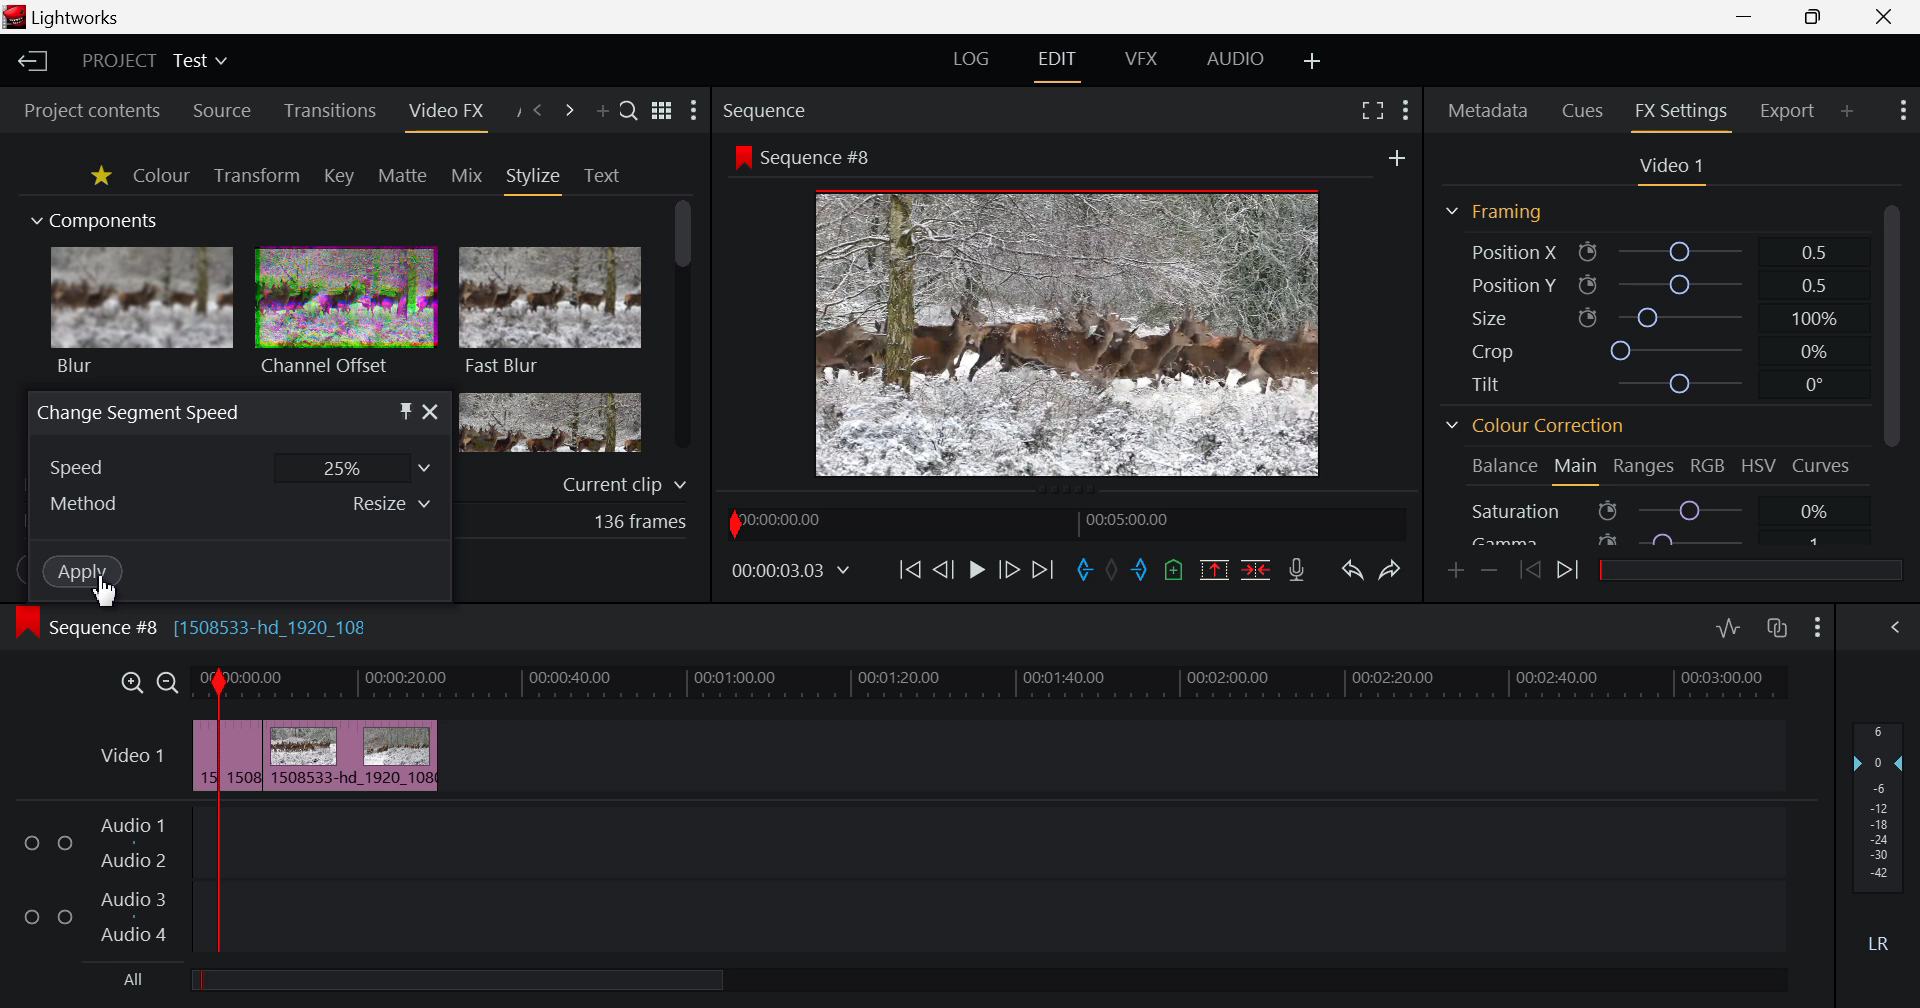 Image resolution: width=1920 pixels, height=1008 pixels. What do you see at coordinates (1650, 285) in the screenshot?
I see `Position Y` at bounding box center [1650, 285].